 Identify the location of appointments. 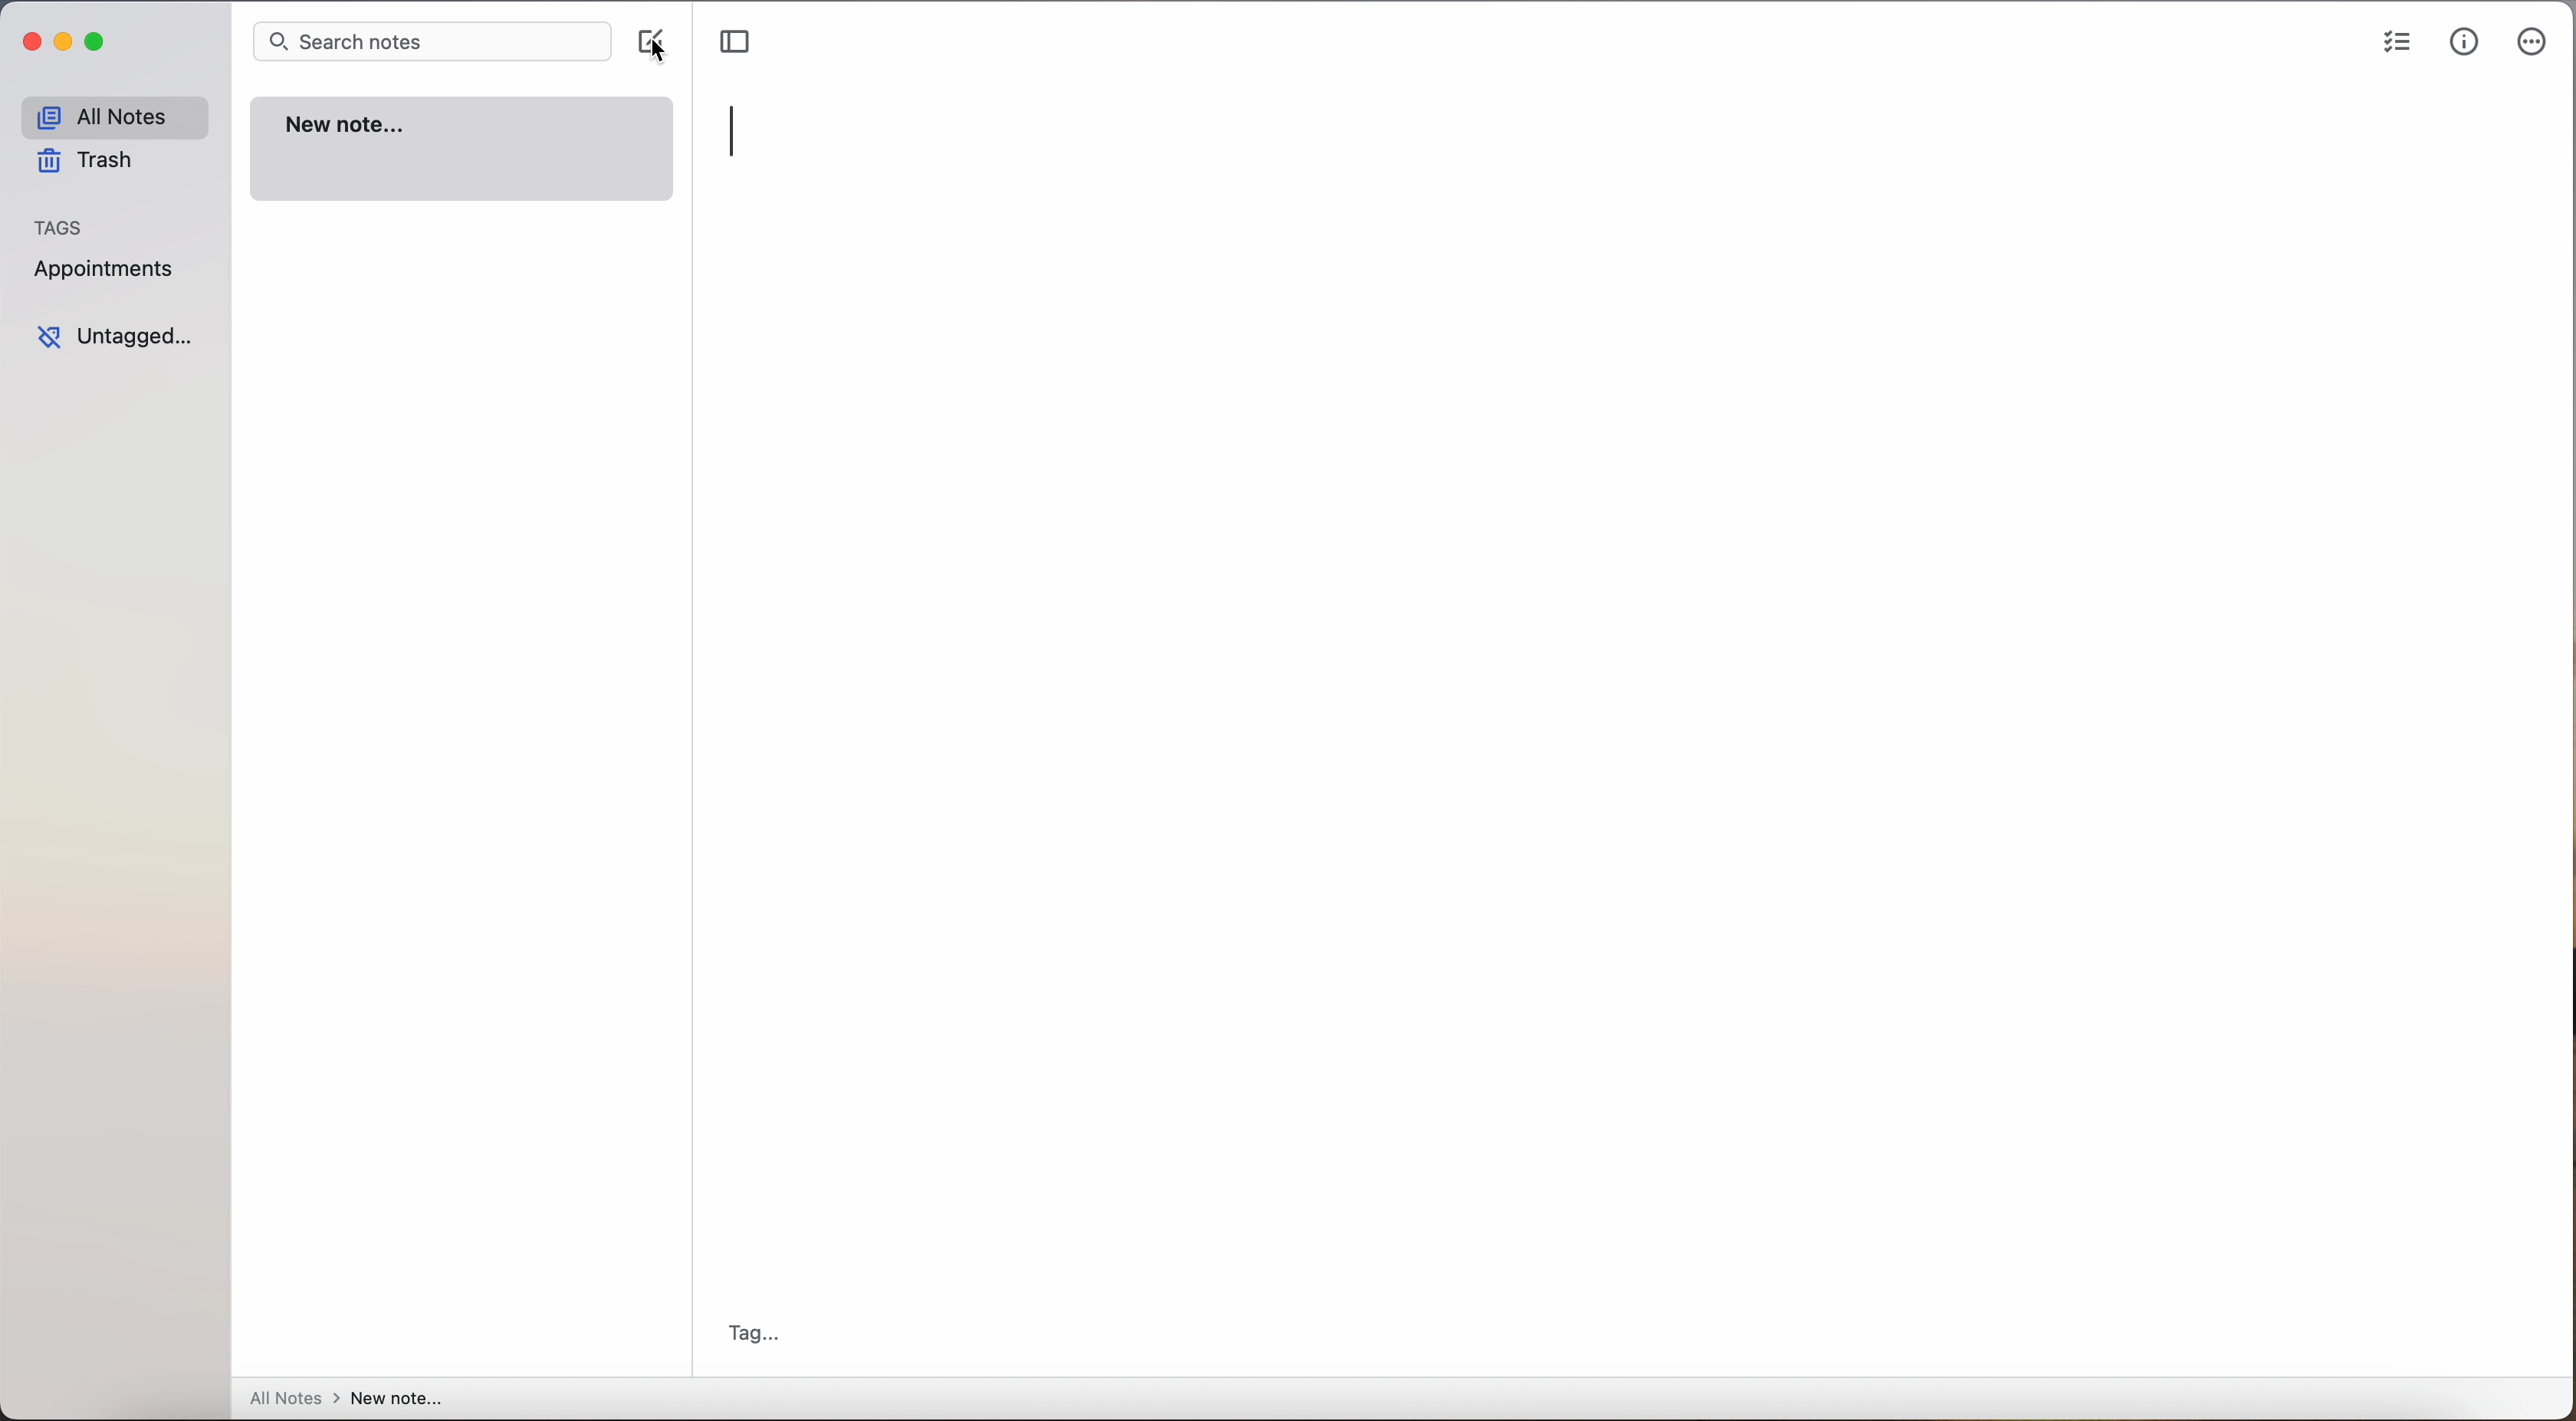
(106, 273).